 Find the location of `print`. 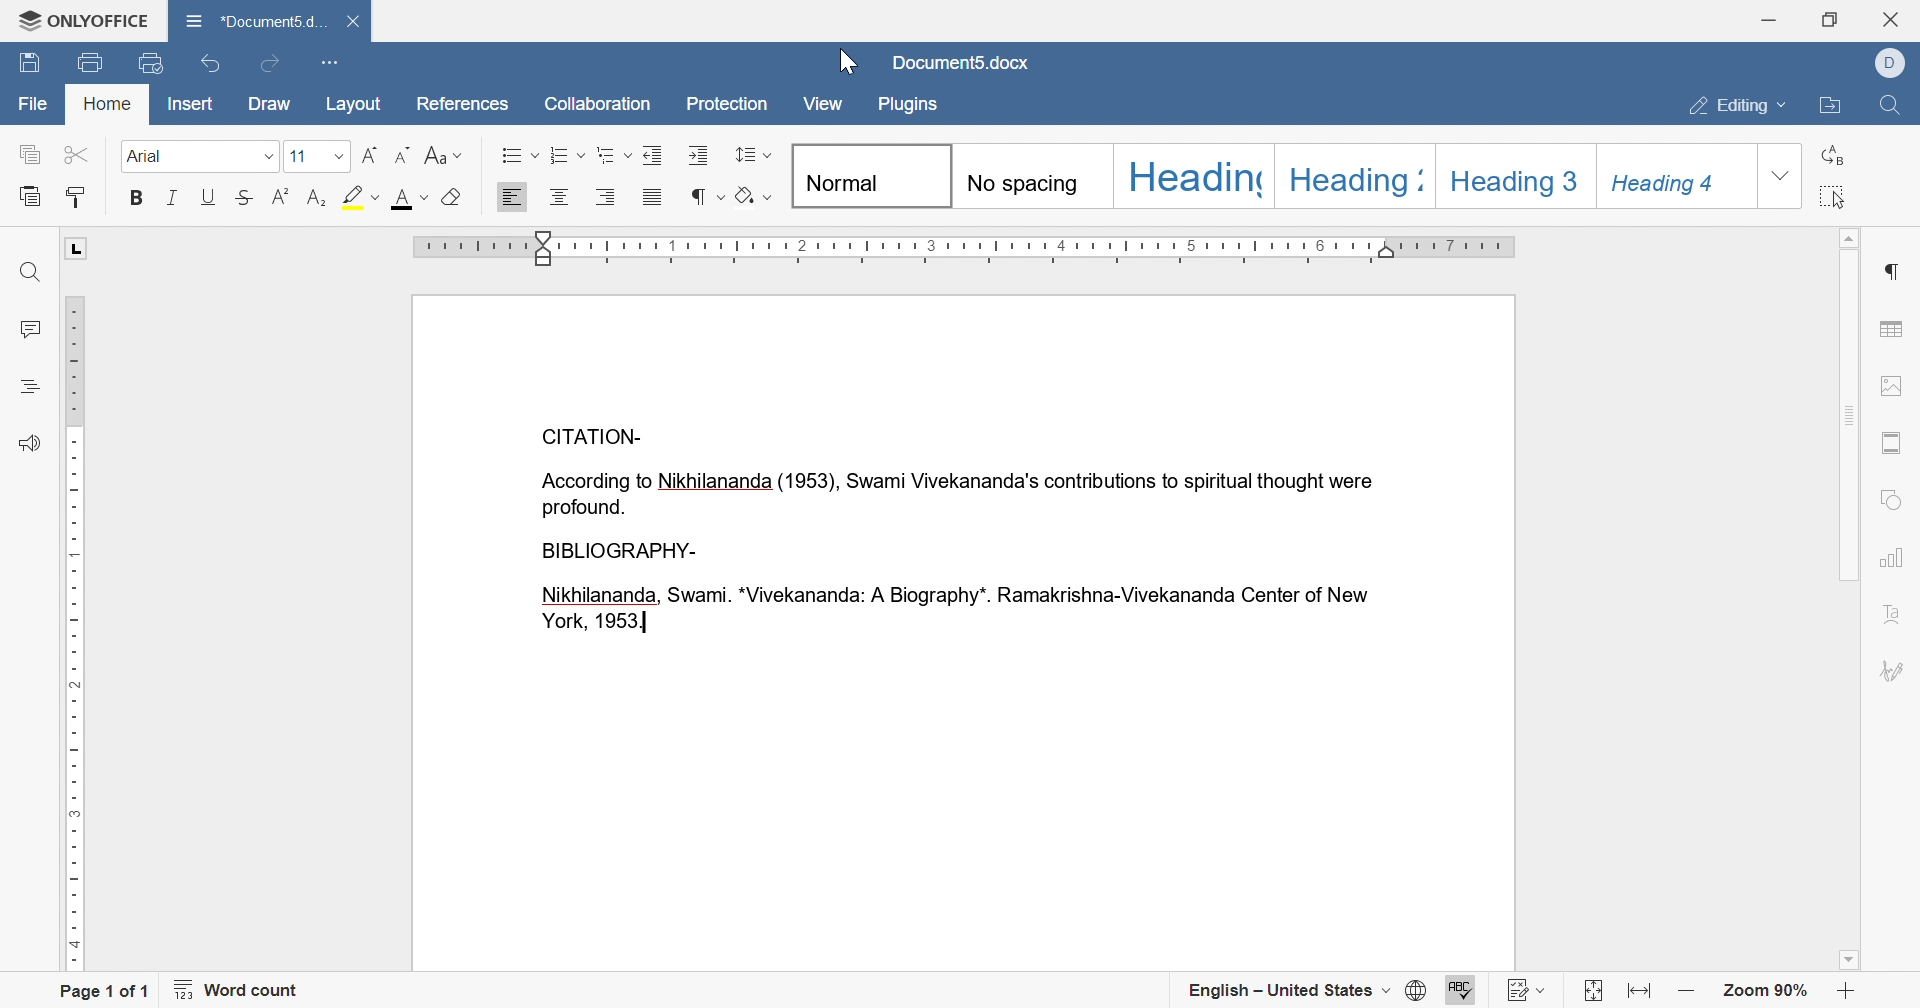

print is located at coordinates (89, 62).